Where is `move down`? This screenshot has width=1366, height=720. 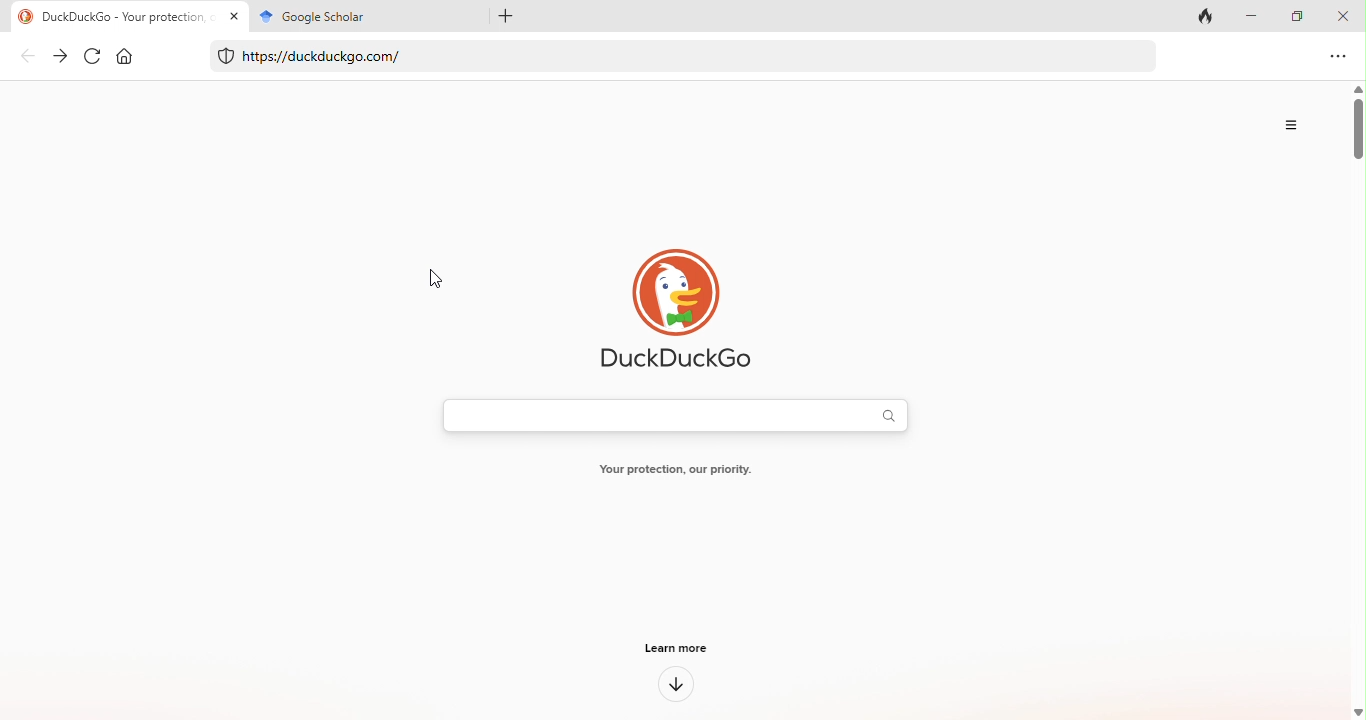
move down is located at coordinates (1357, 710).